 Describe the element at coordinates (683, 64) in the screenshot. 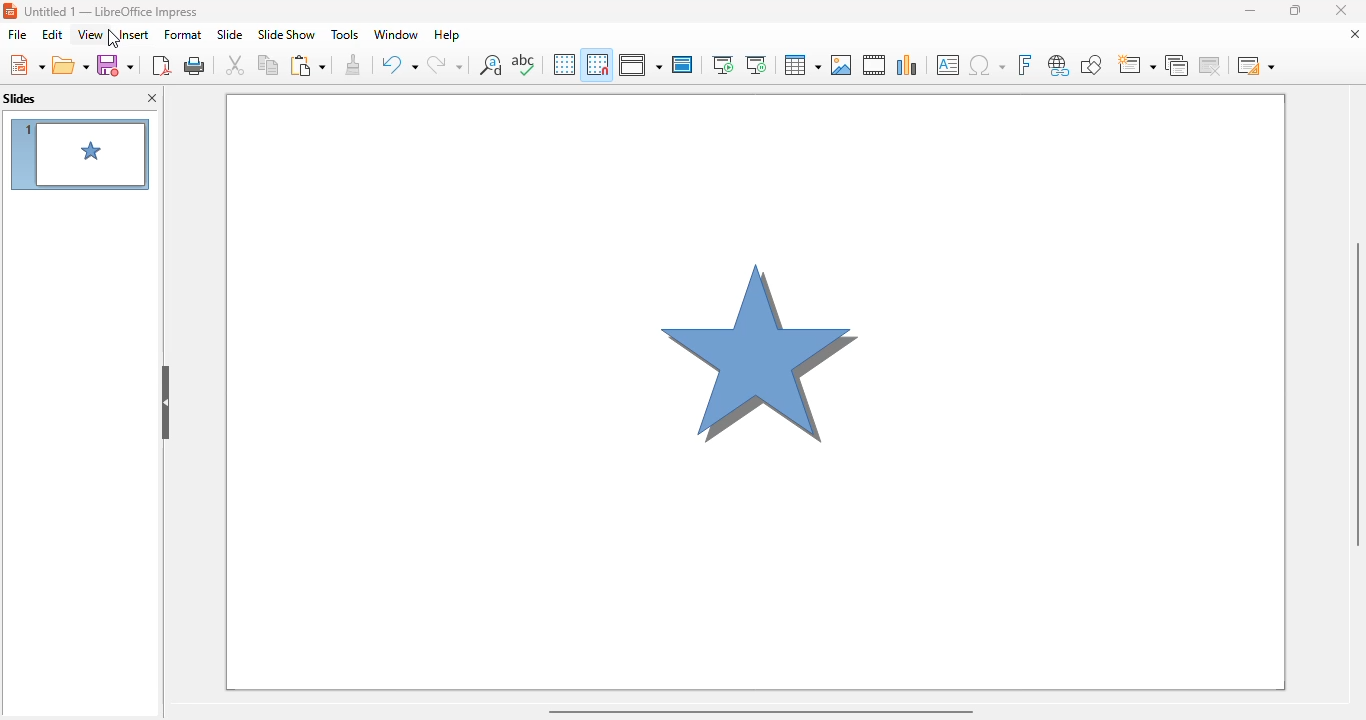

I see `master slide` at that location.